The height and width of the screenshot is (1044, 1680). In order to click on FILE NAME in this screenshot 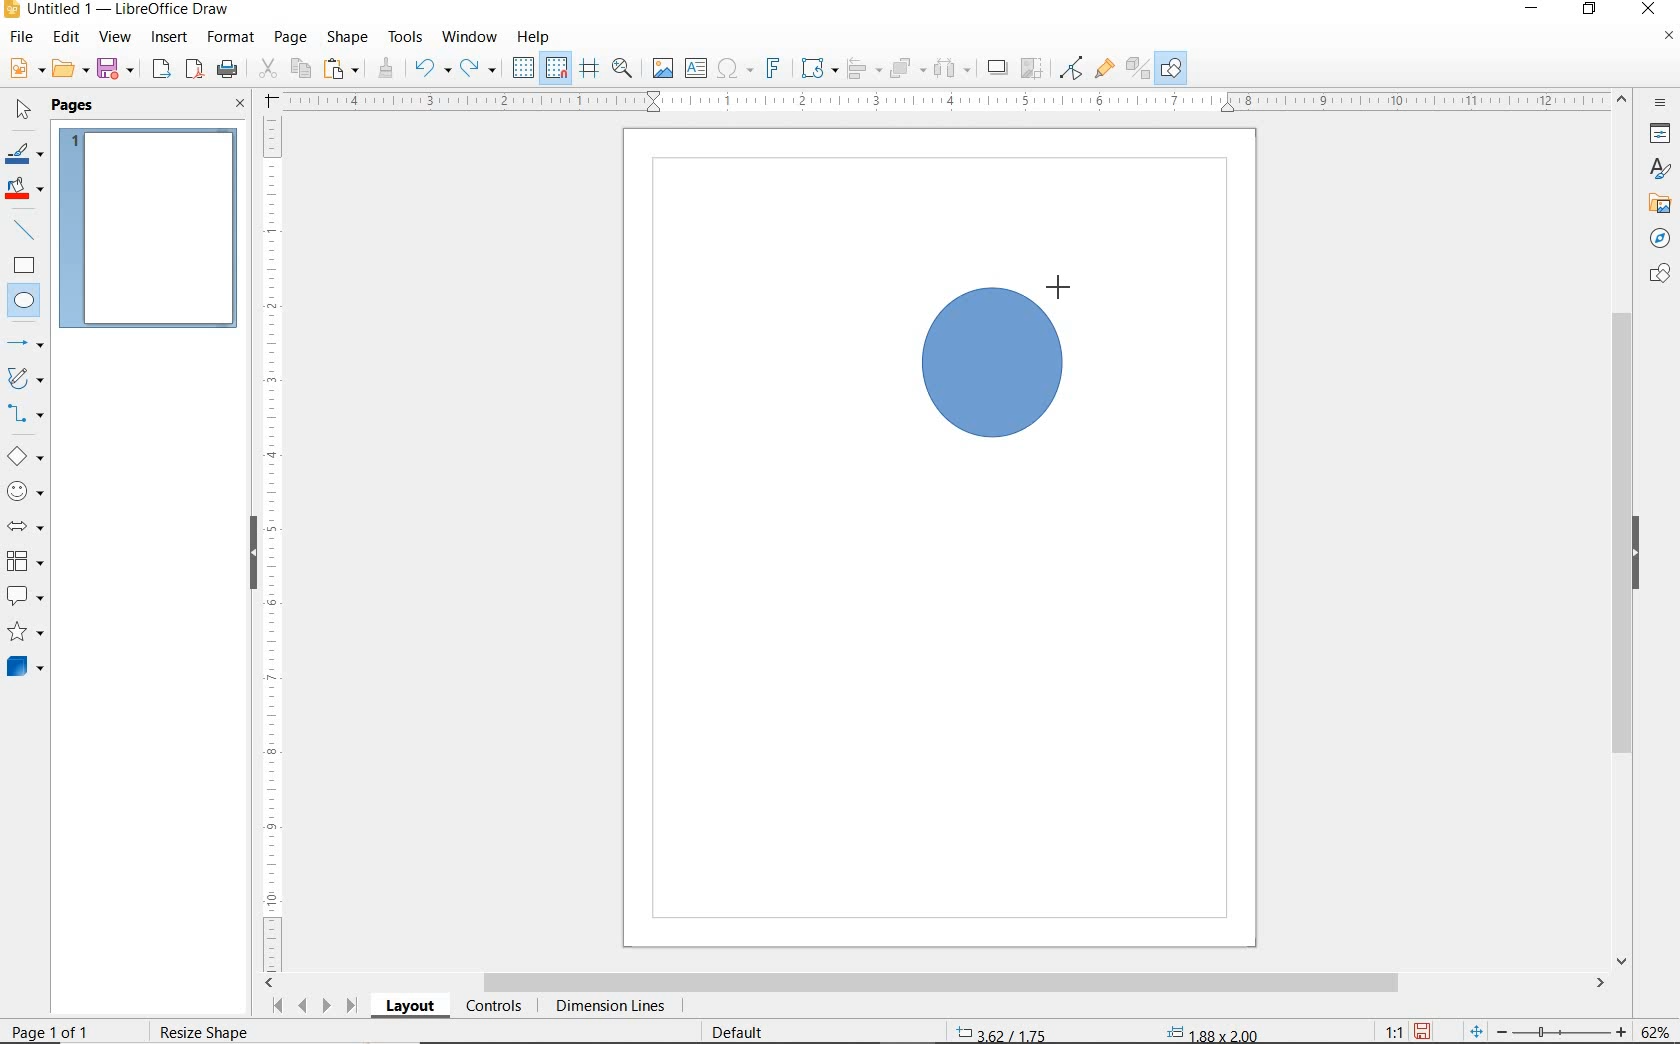, I will do `click(116, 11)`.